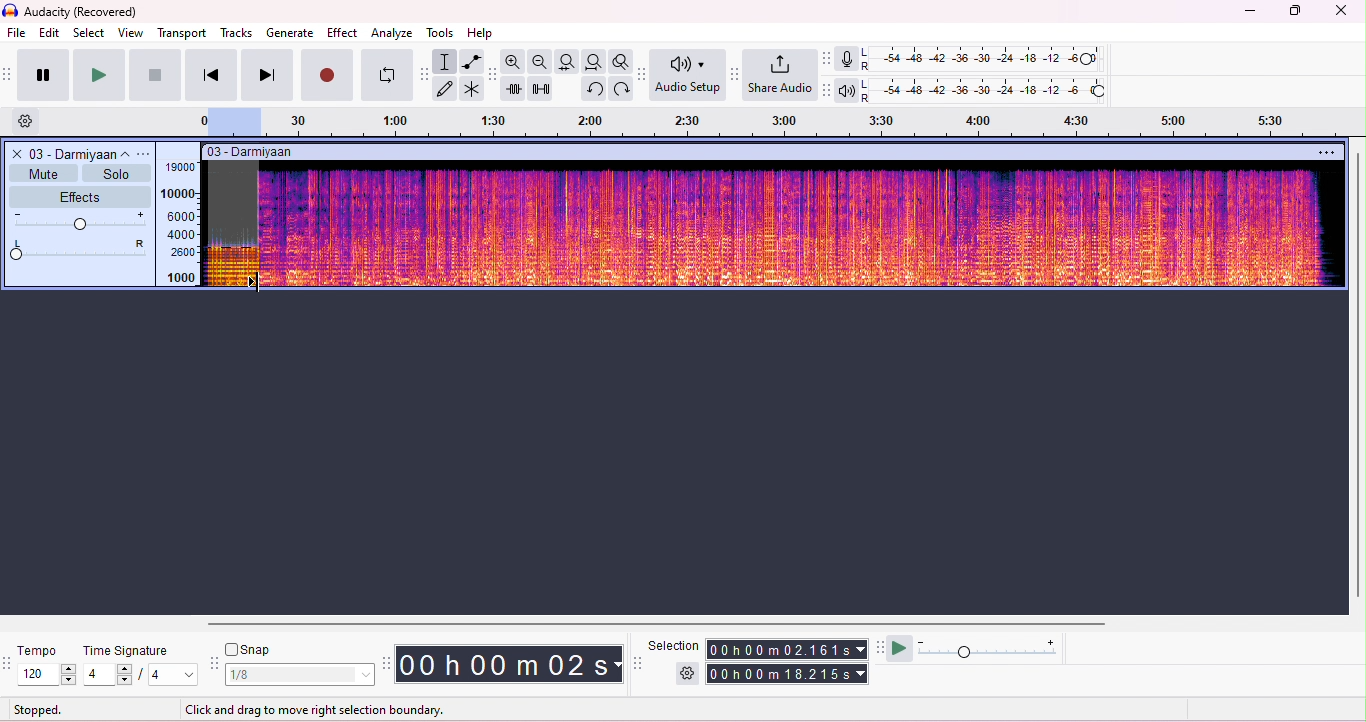  Describe the element at coordinates (789, 674) in the screenshot. I see `total time` at that location.